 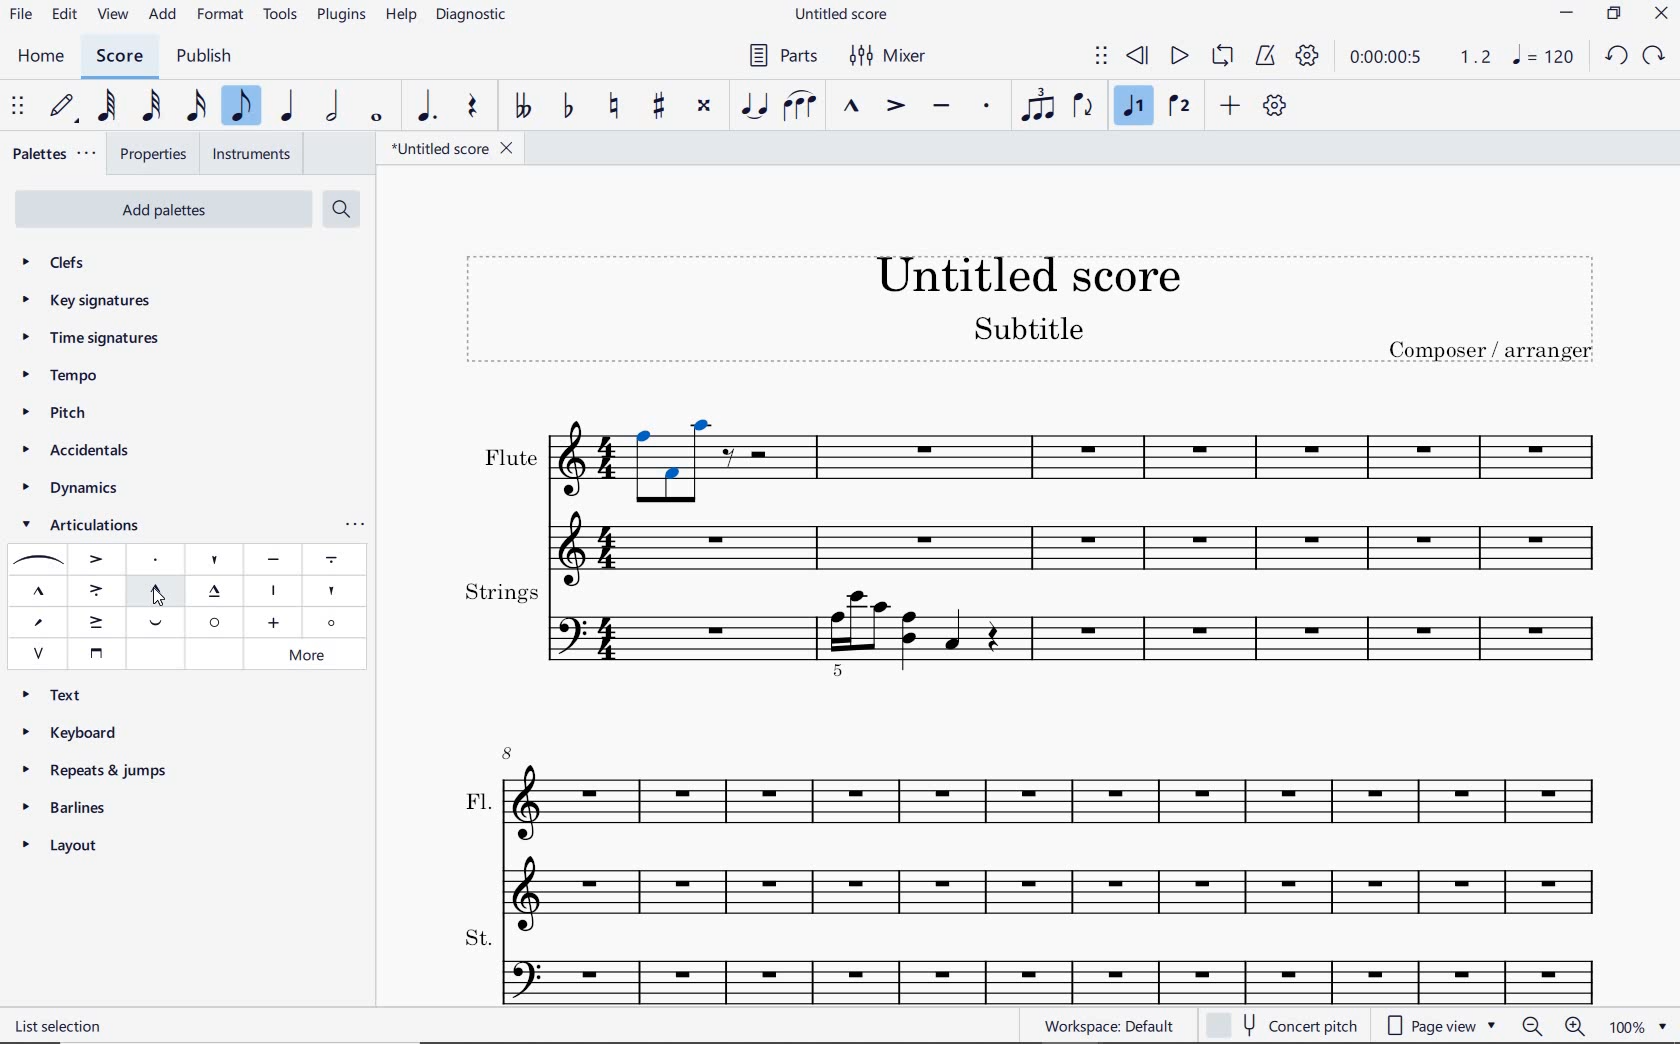 What do you see at coordinates (1614, 13) in the screenshot?
I see `restore down` at bounding box center [1614, 13].